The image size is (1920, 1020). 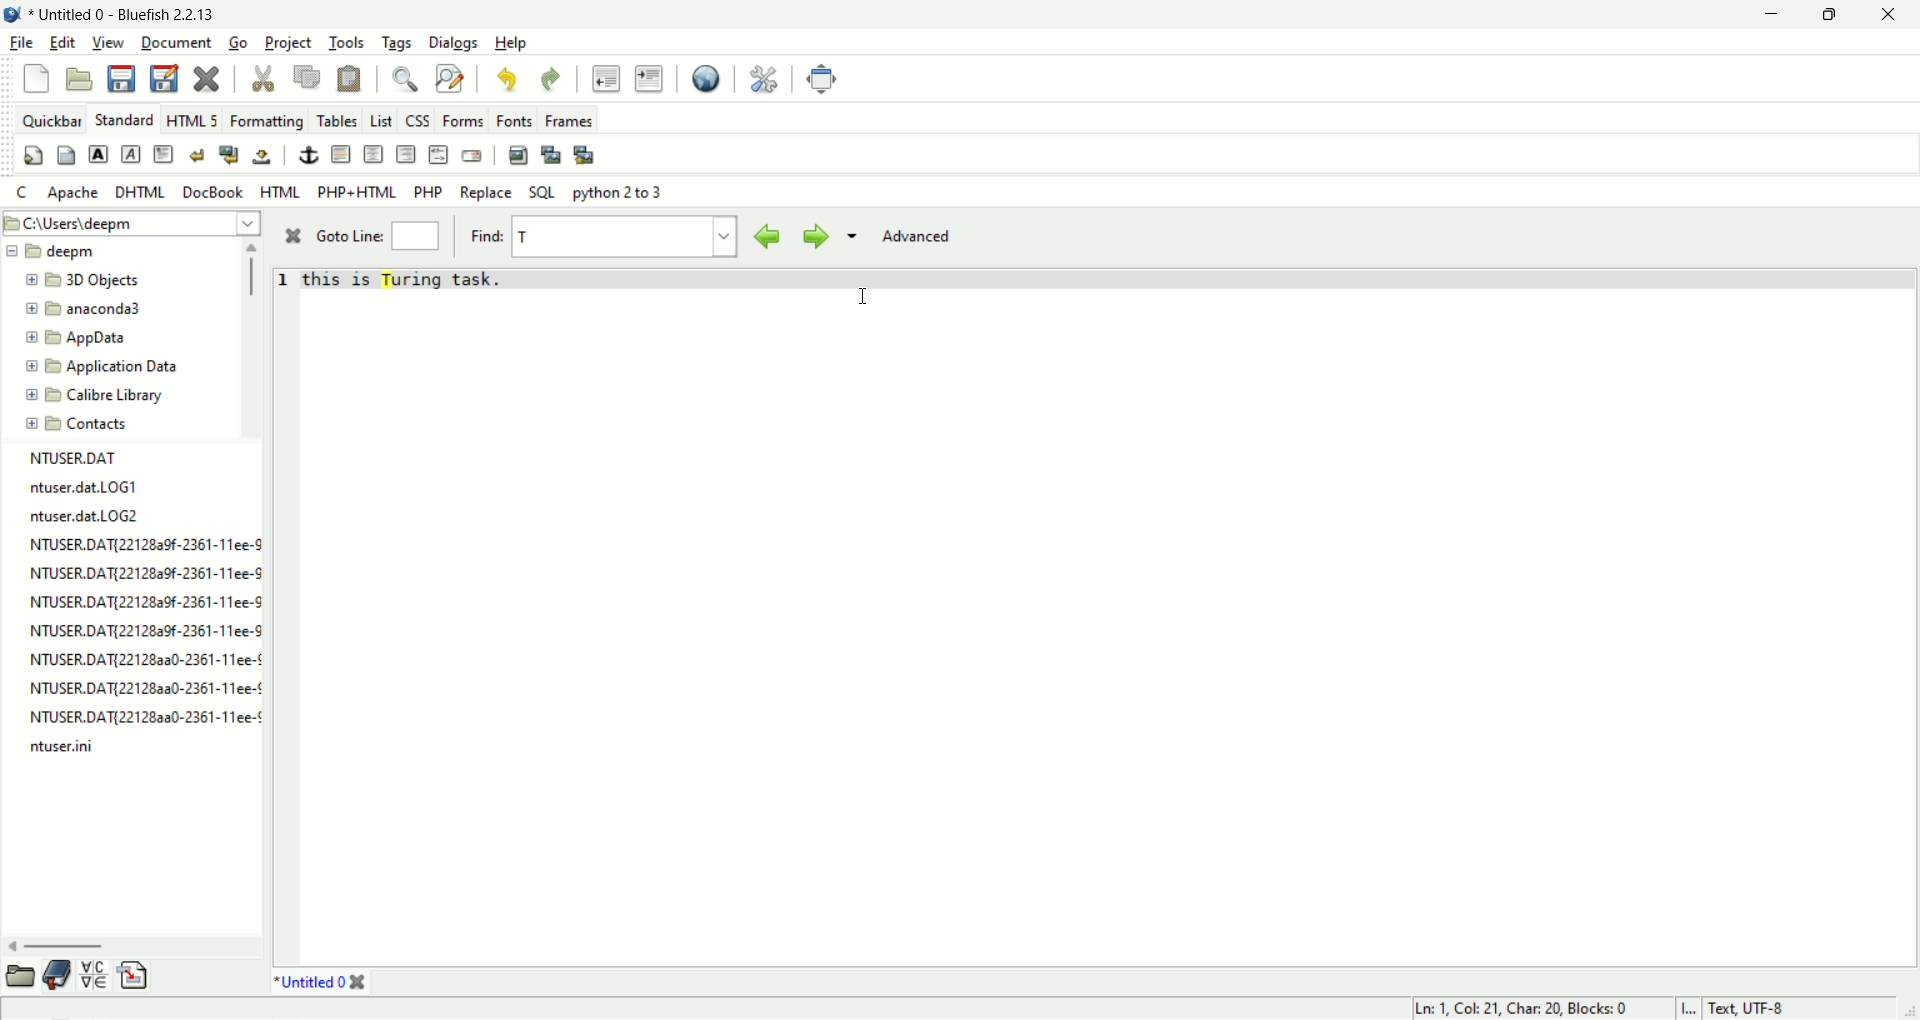 I want to click on list, so click(x=383, y=122).